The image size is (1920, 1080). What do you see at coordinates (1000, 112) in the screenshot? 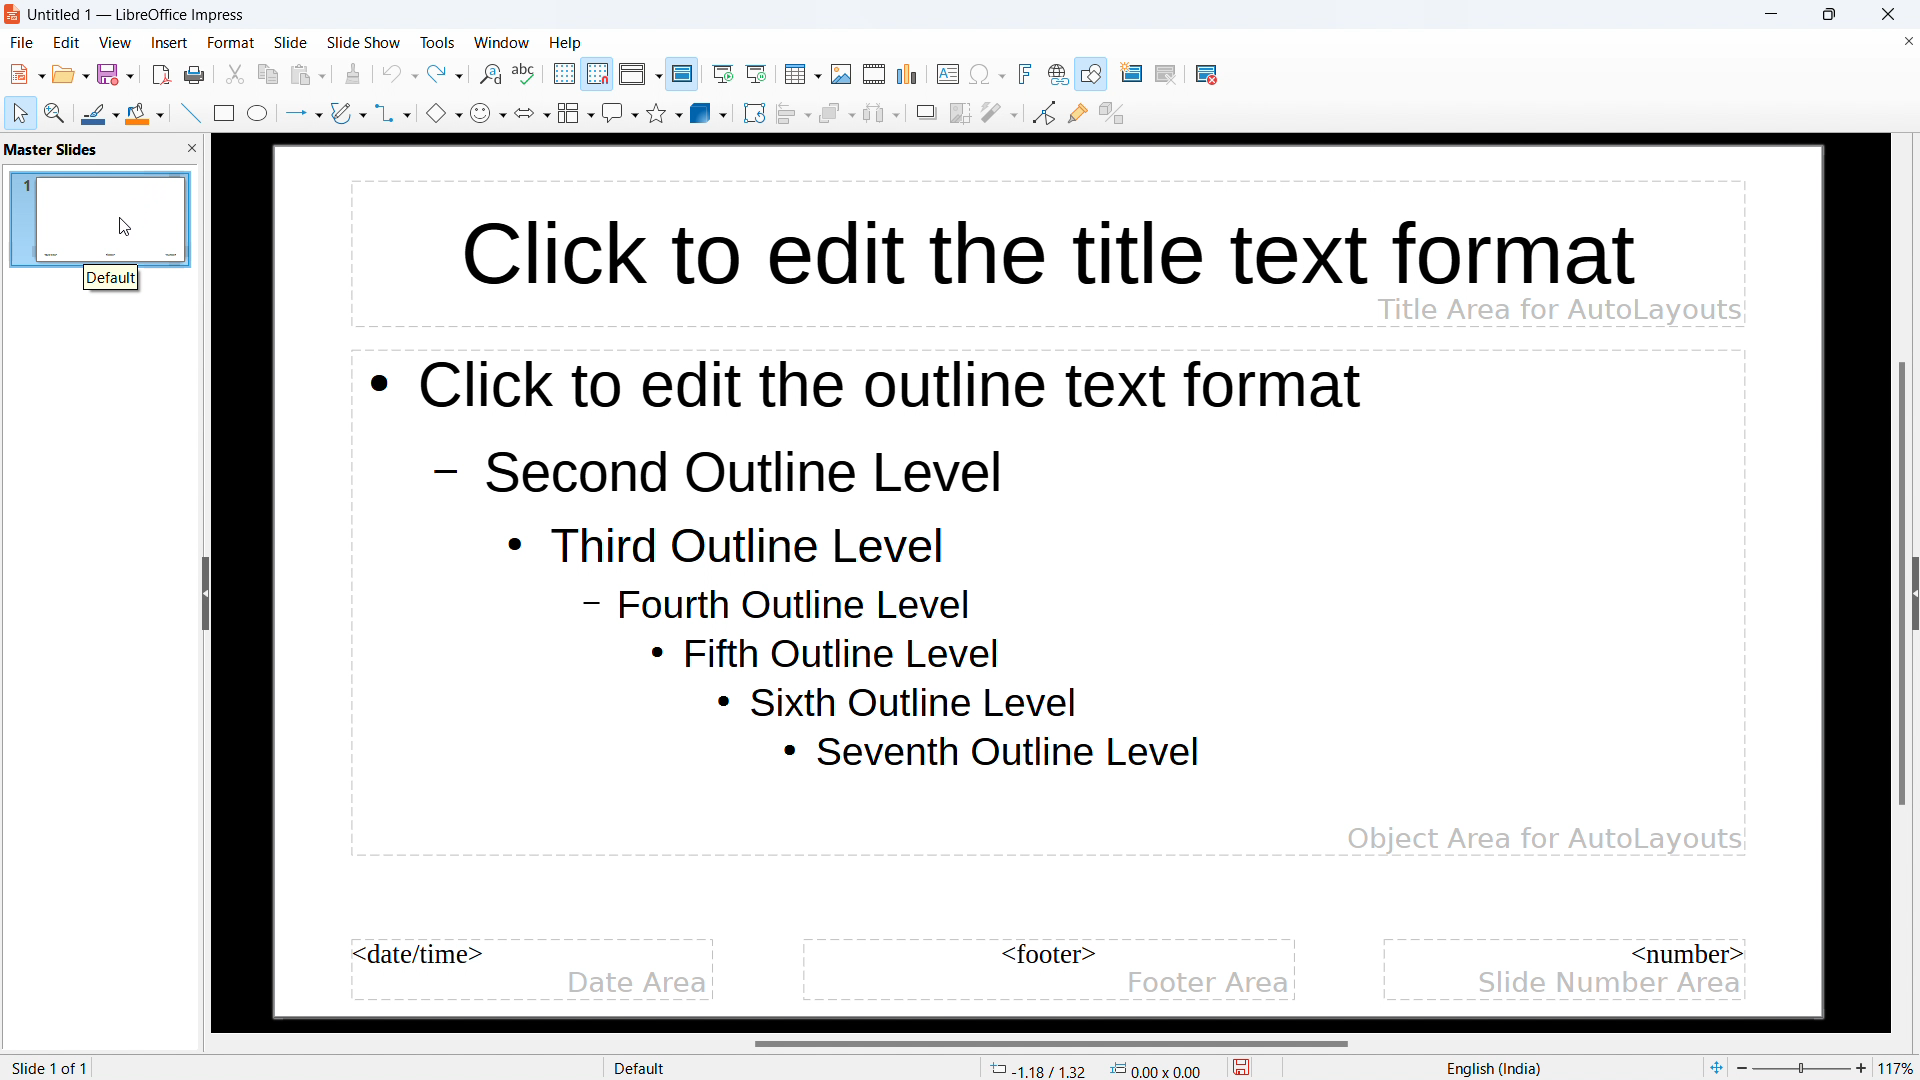
I see `filter` at bounding box center [1000, 112].